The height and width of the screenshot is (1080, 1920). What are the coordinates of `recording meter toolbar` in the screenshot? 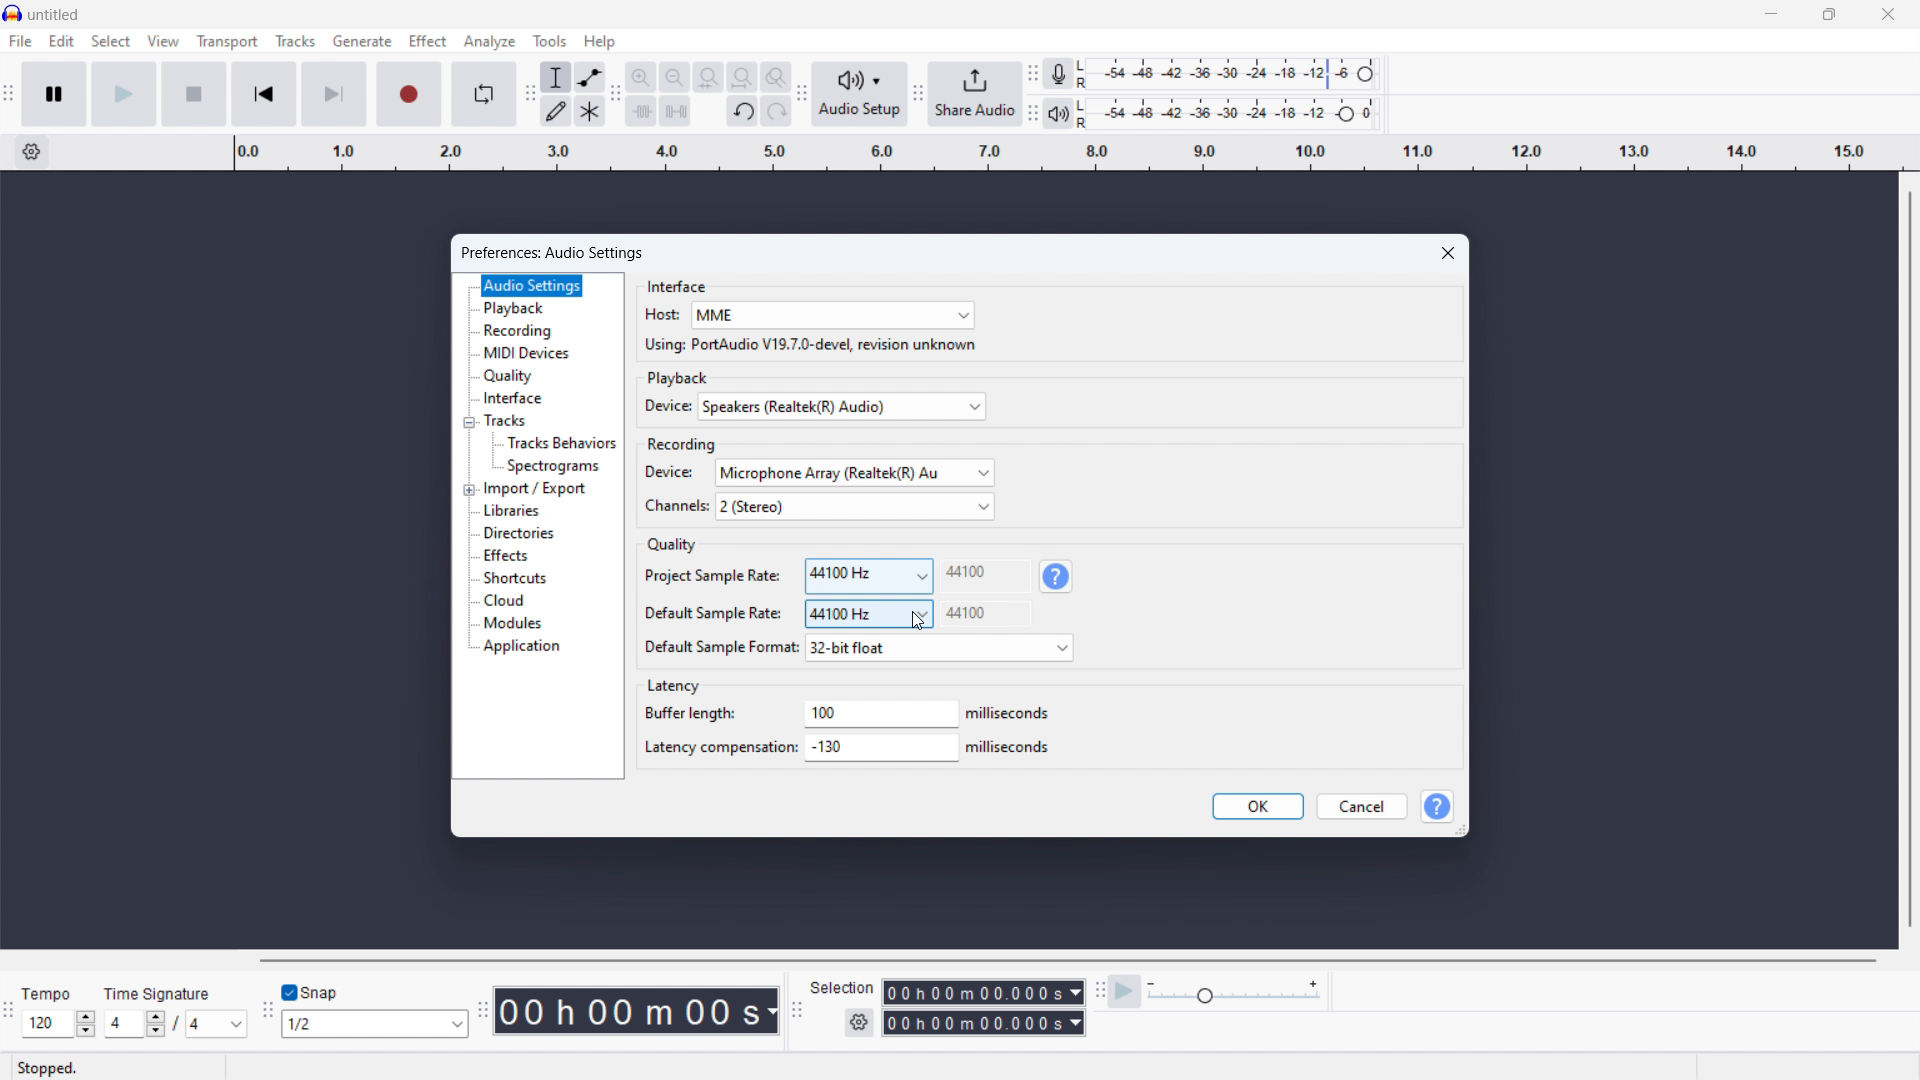 It's located at (1031, 72).